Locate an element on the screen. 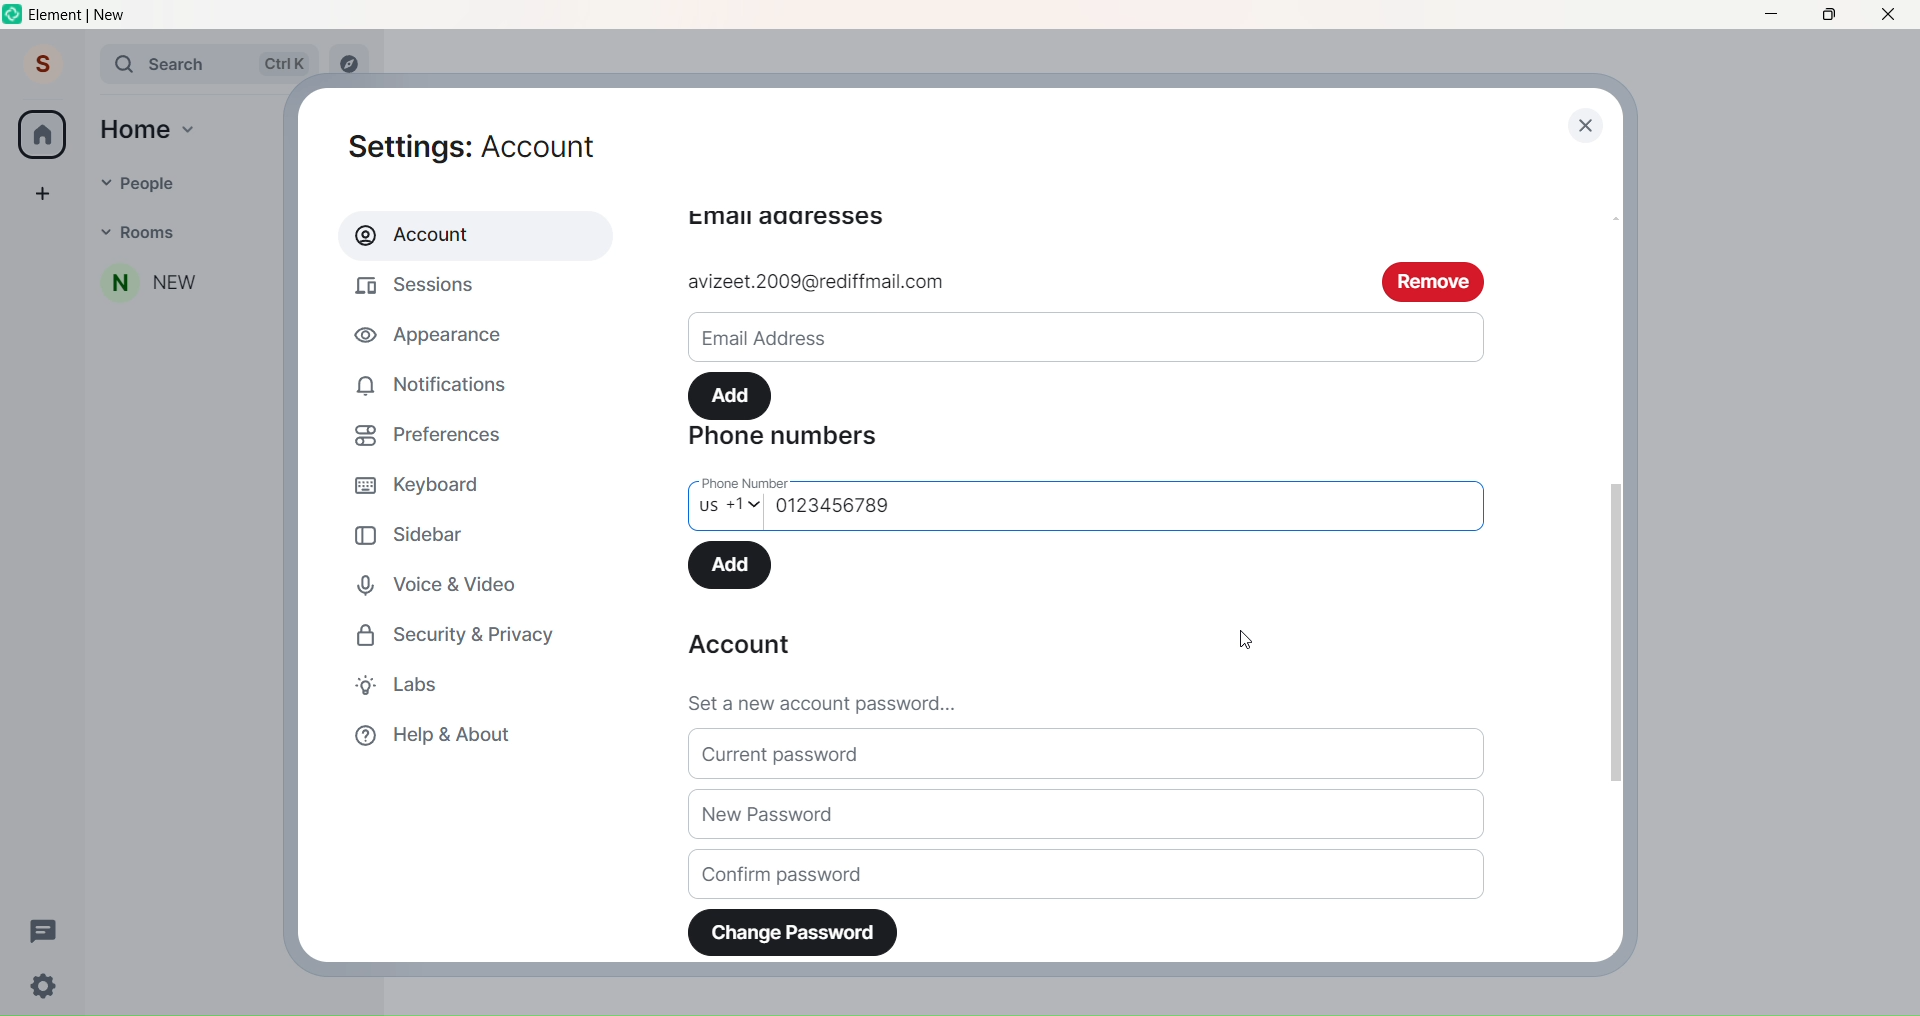  Maximize is located at coordinates (1825, 16).